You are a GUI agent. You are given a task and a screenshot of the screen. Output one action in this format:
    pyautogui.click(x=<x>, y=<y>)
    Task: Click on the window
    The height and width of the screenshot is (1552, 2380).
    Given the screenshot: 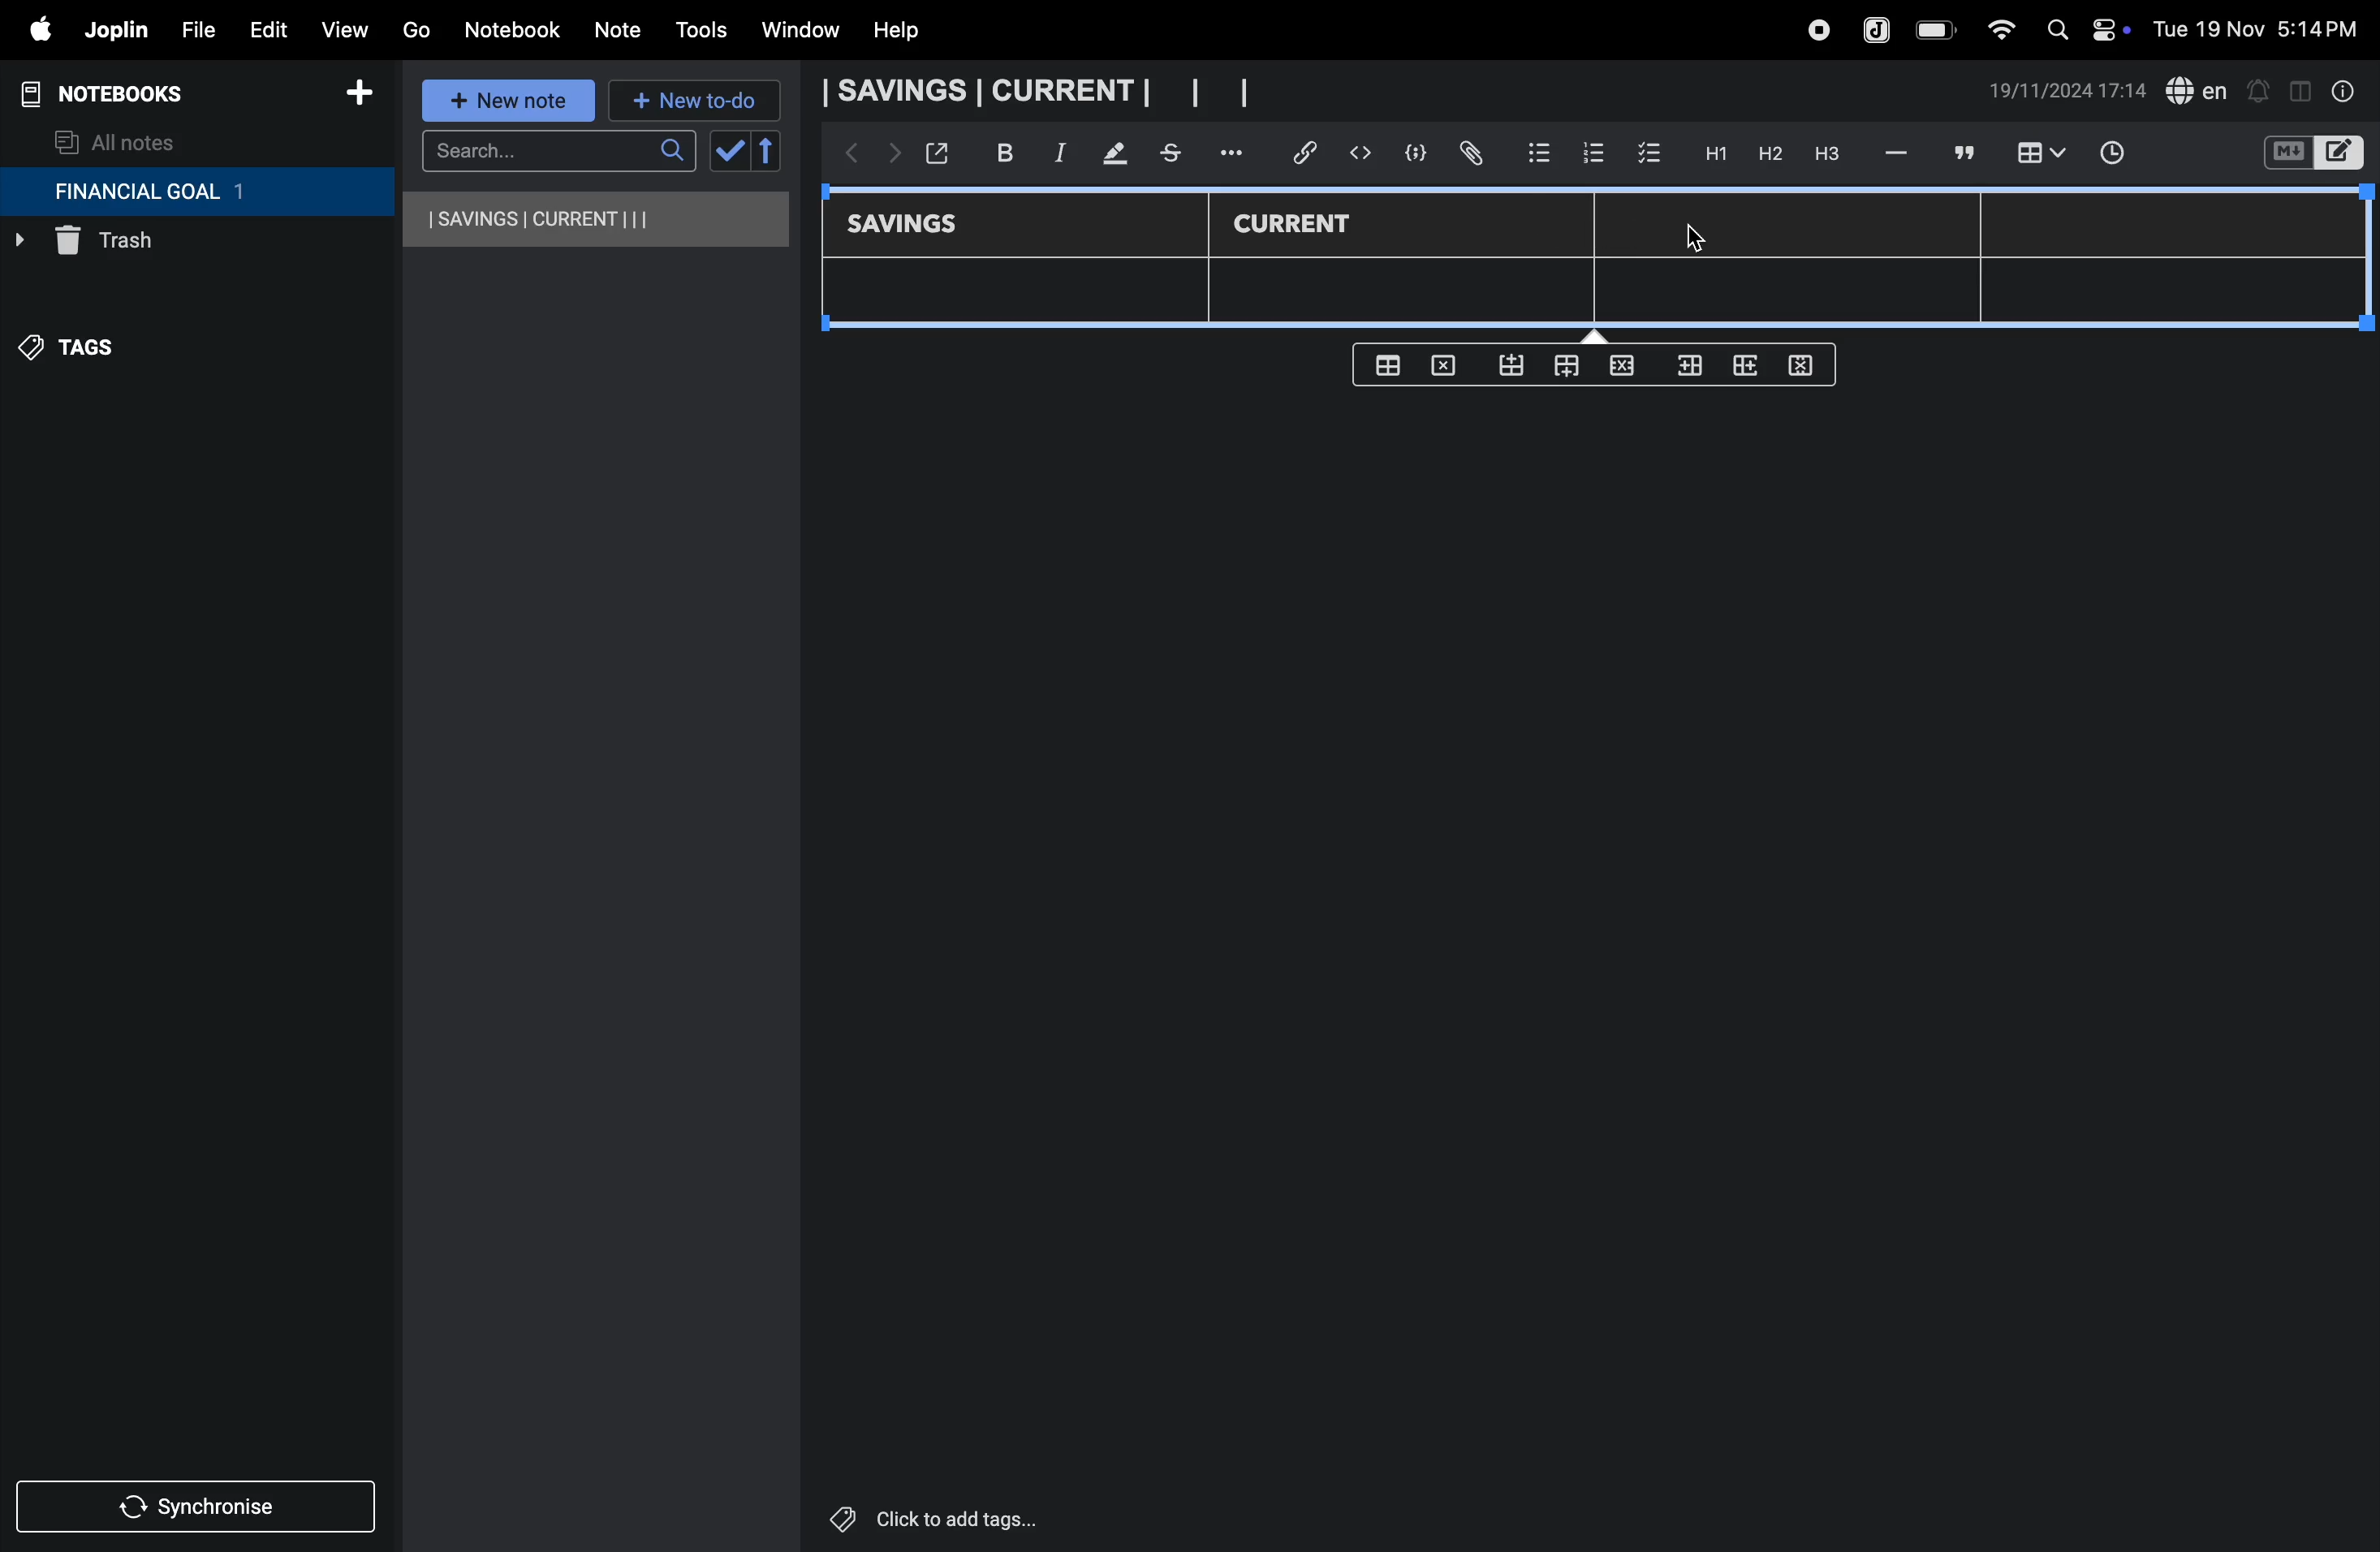 What is the action you would take?
    pyautogui.click(x=798, y=31)
    